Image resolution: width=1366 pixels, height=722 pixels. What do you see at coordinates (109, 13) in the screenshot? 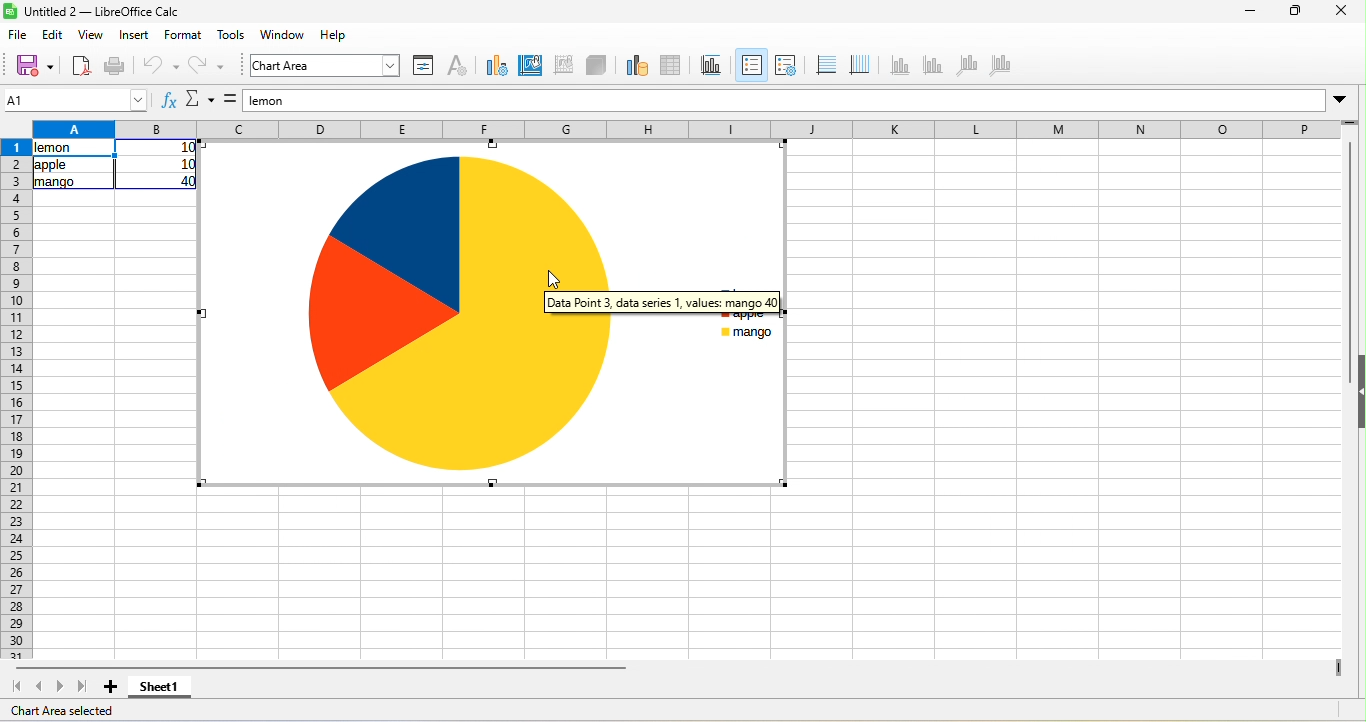
I see `untitled 2- libre ofice calc` at bounding box center [109, 13].